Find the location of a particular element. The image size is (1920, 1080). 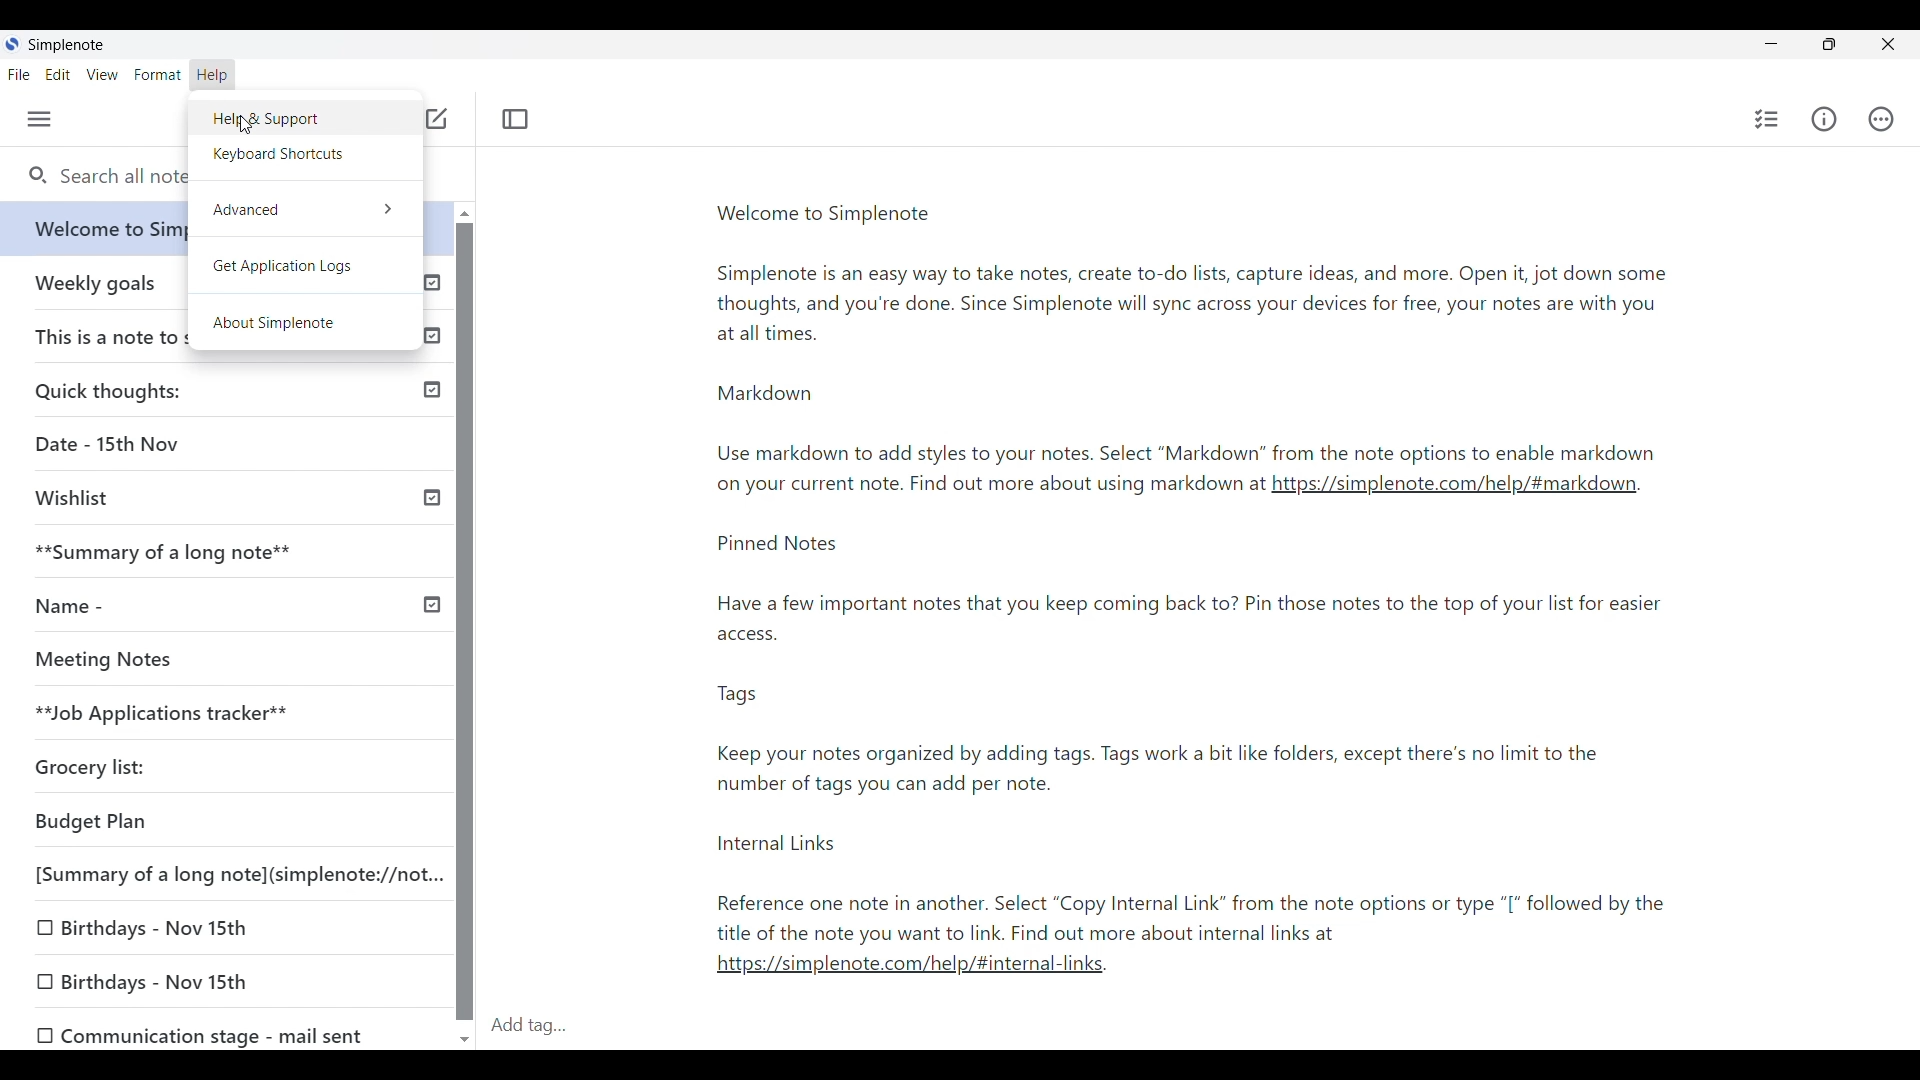

**Job Applications tracker** is located at coordinates (160, 713).